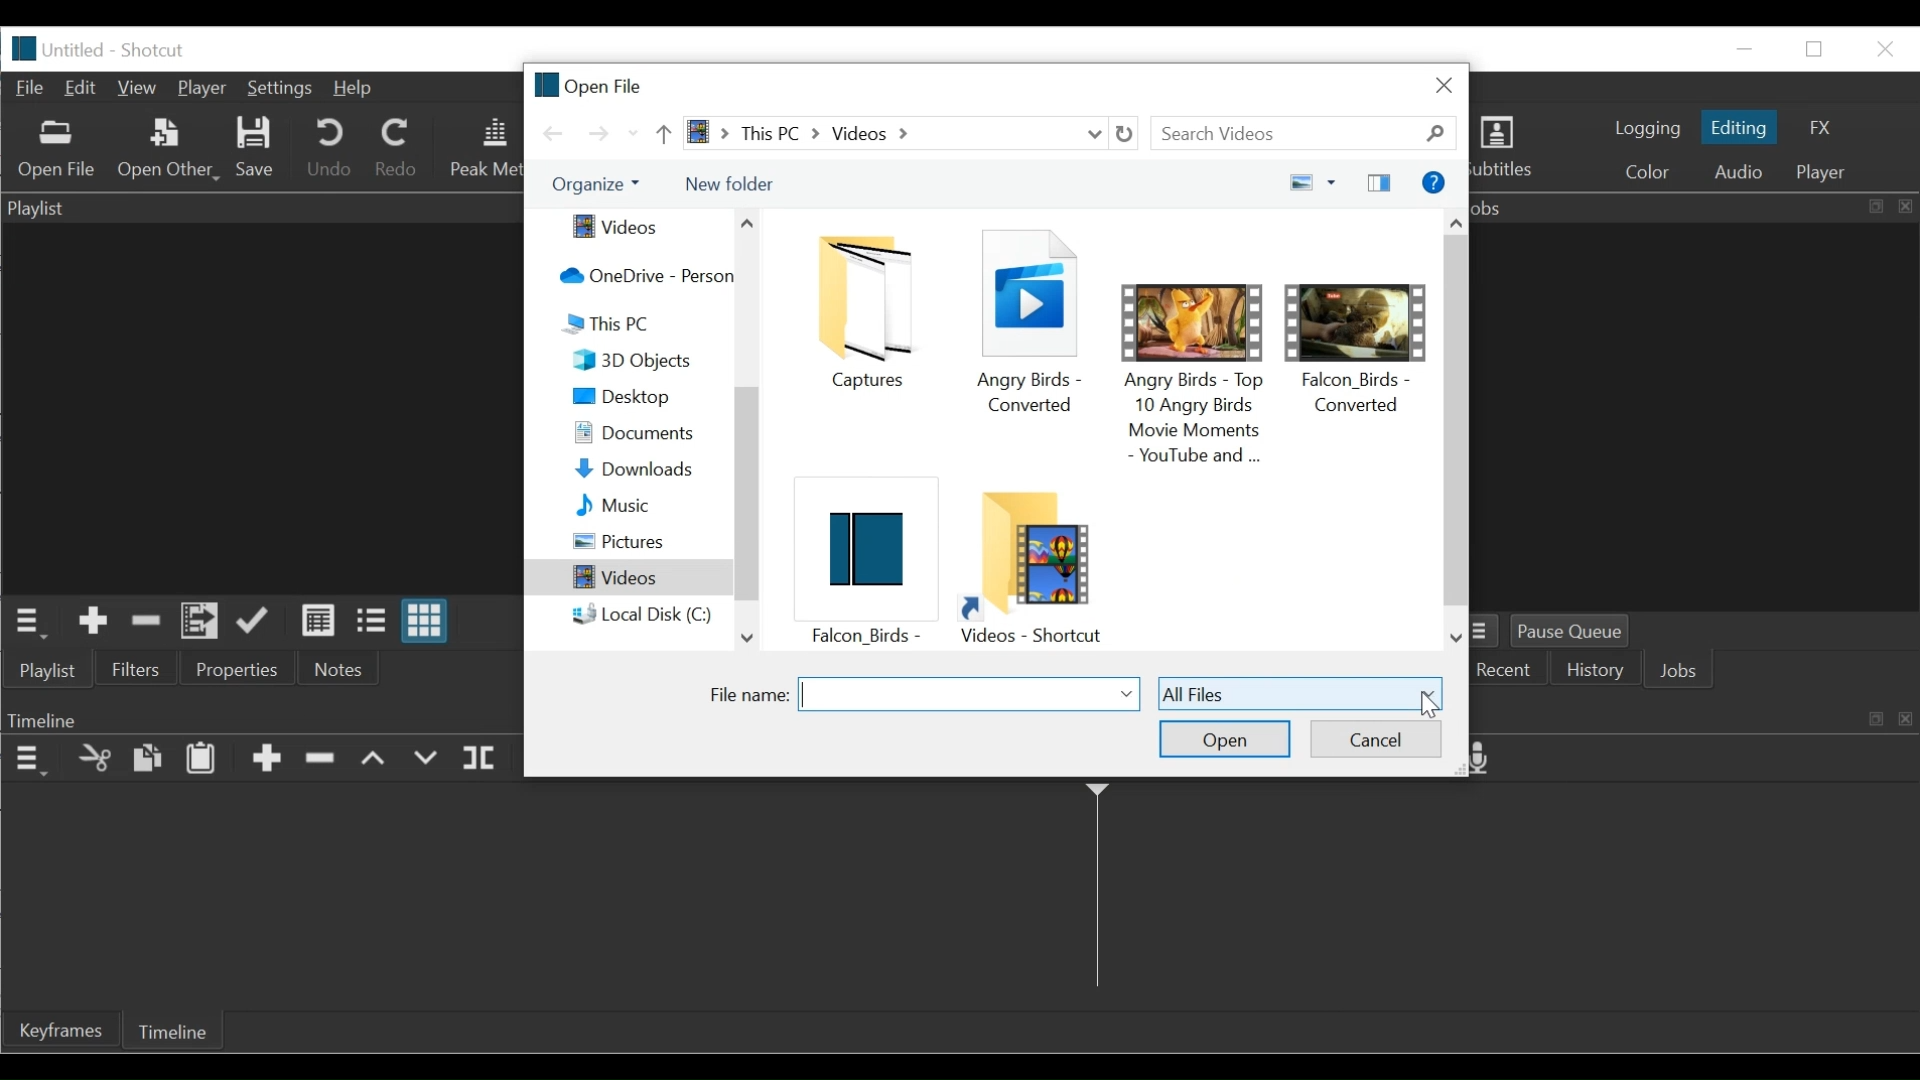 The height and width of the screenshot is (1080, 1920). What do you see at coordinates (1456, 417) in the screenshot?
I see `Vertical Scroll bar` at bounding box center [1456, 417].